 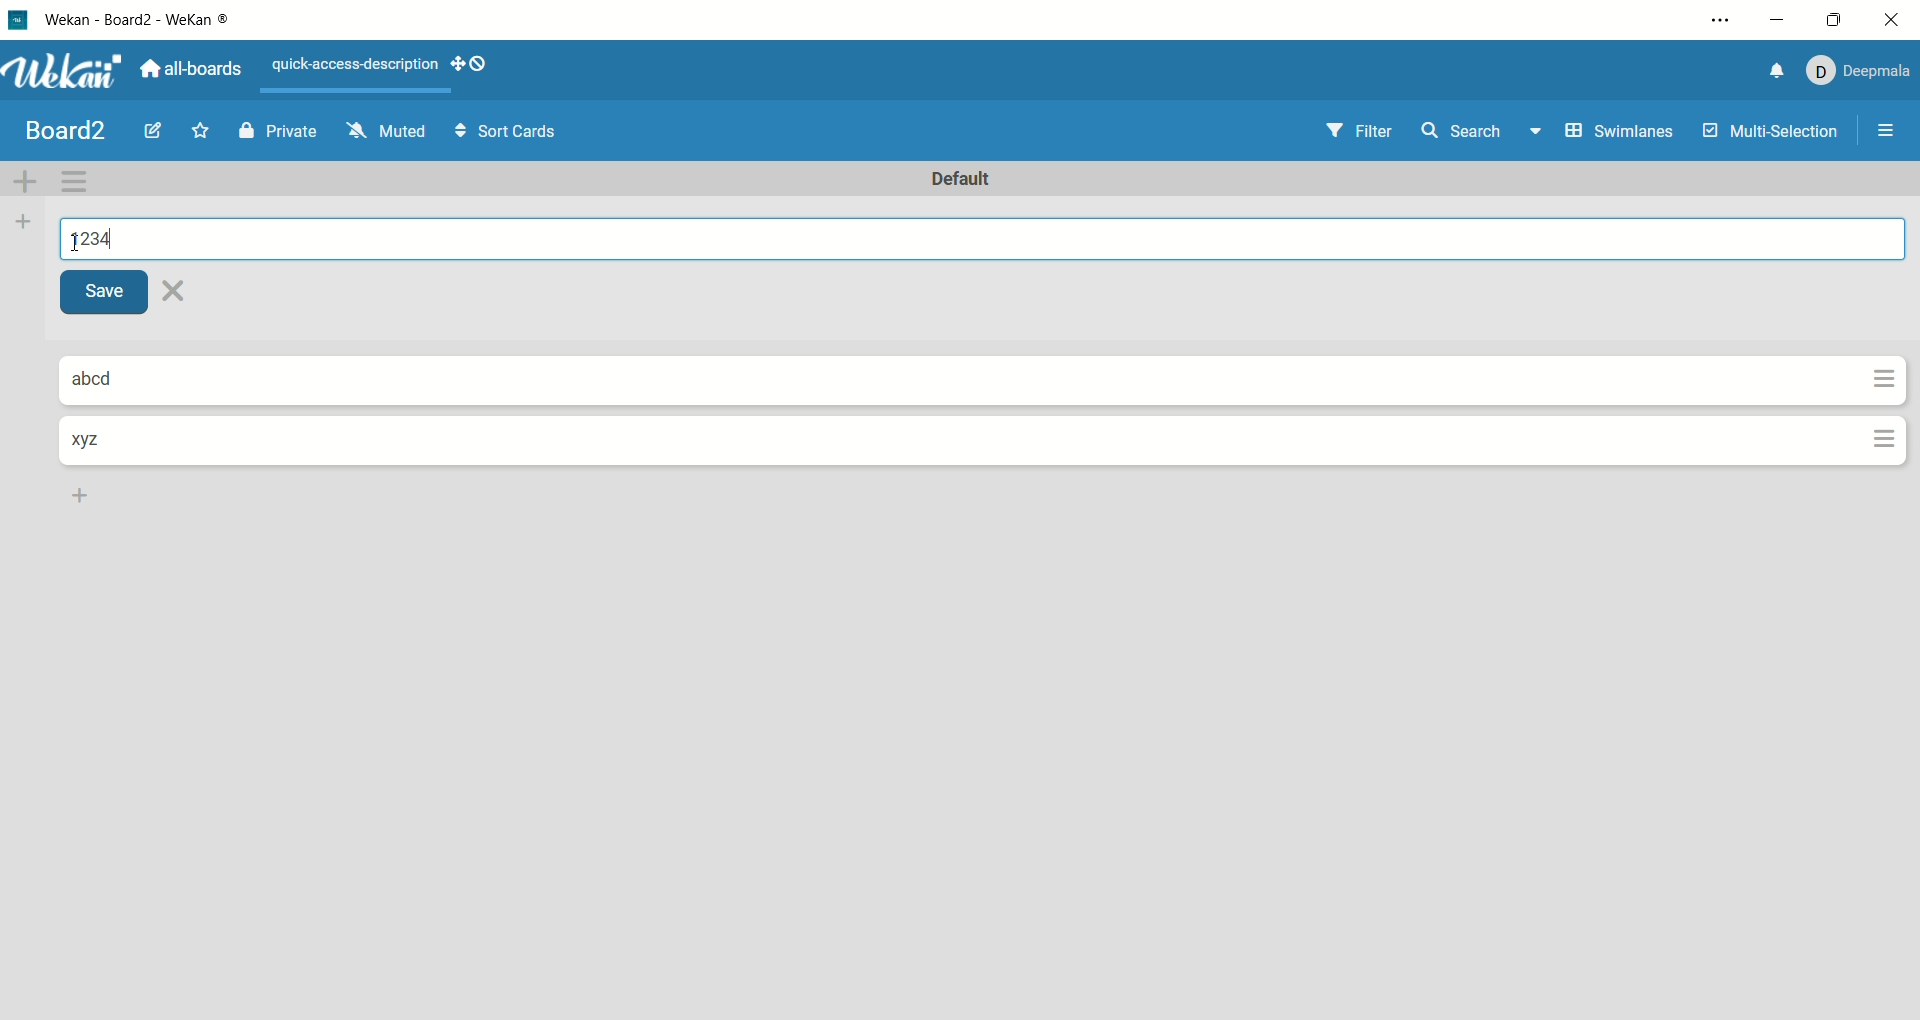 I want to click on add swimlane, so click(x=28, y=178).